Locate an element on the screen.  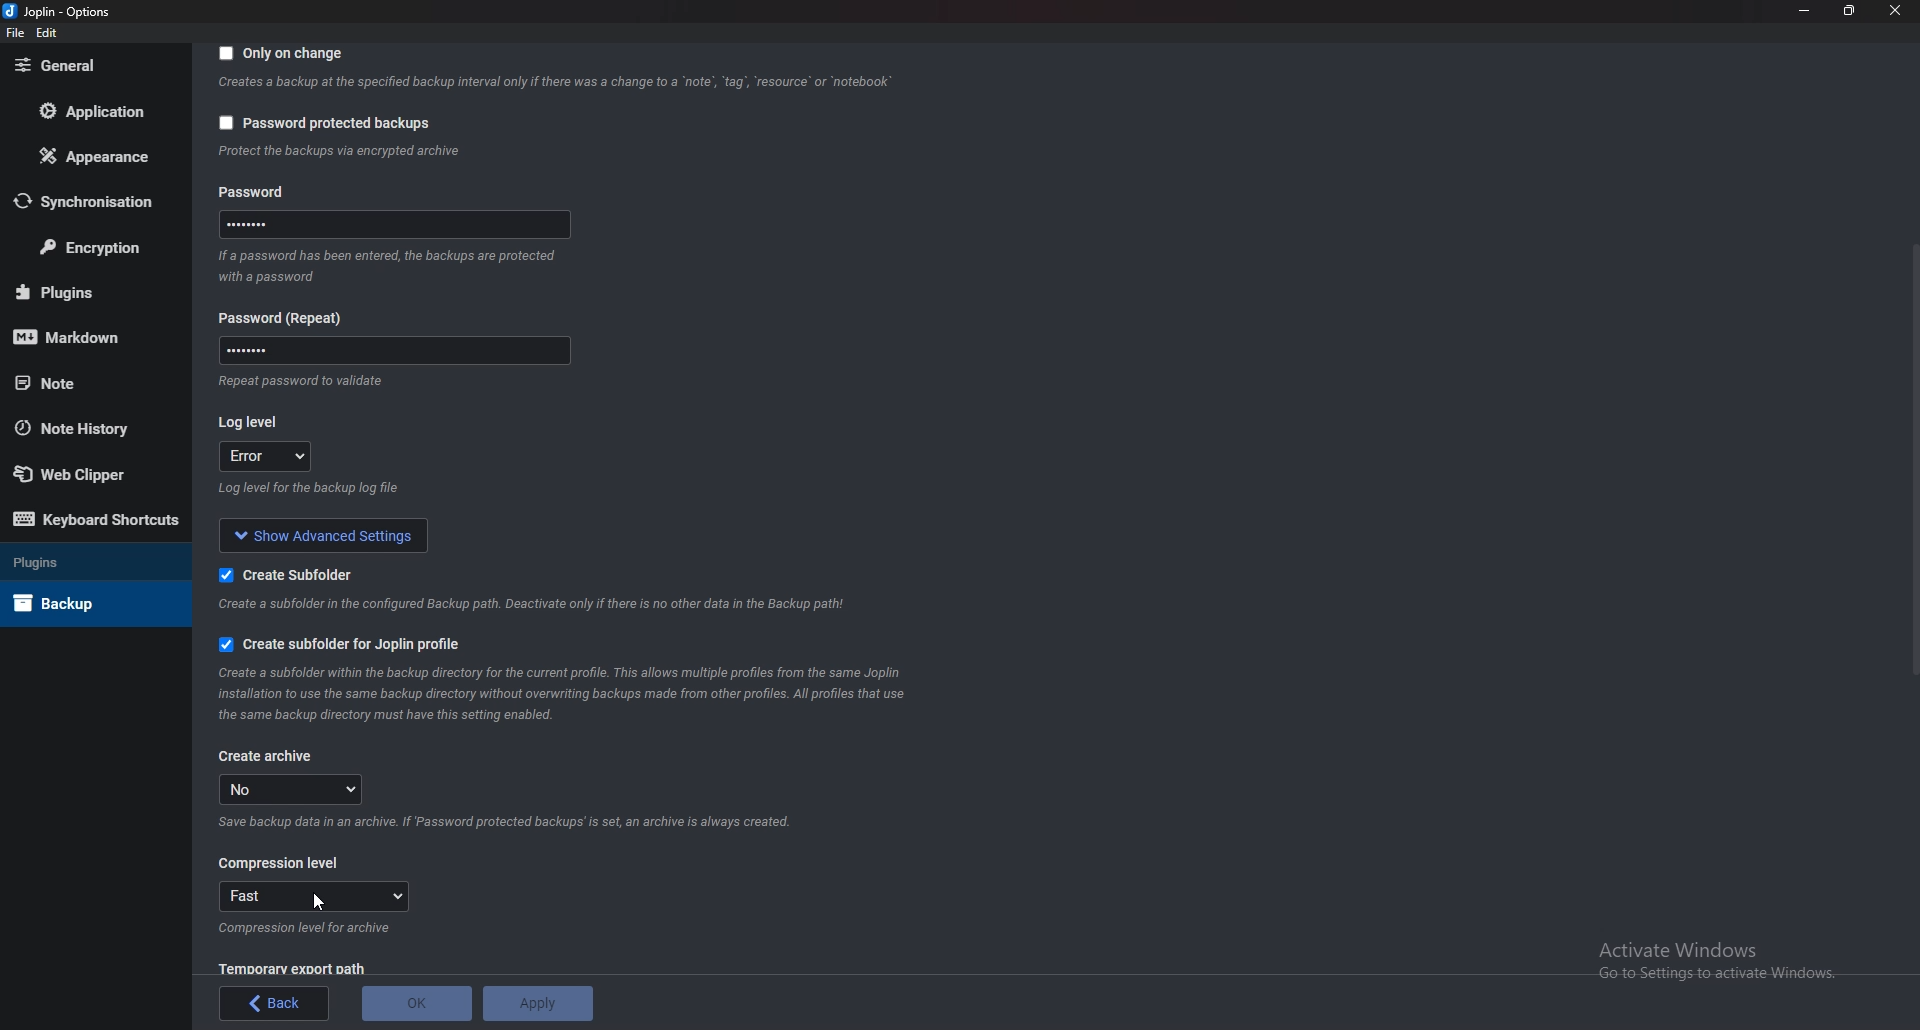
Encryption is located at coordinates (93, 247).